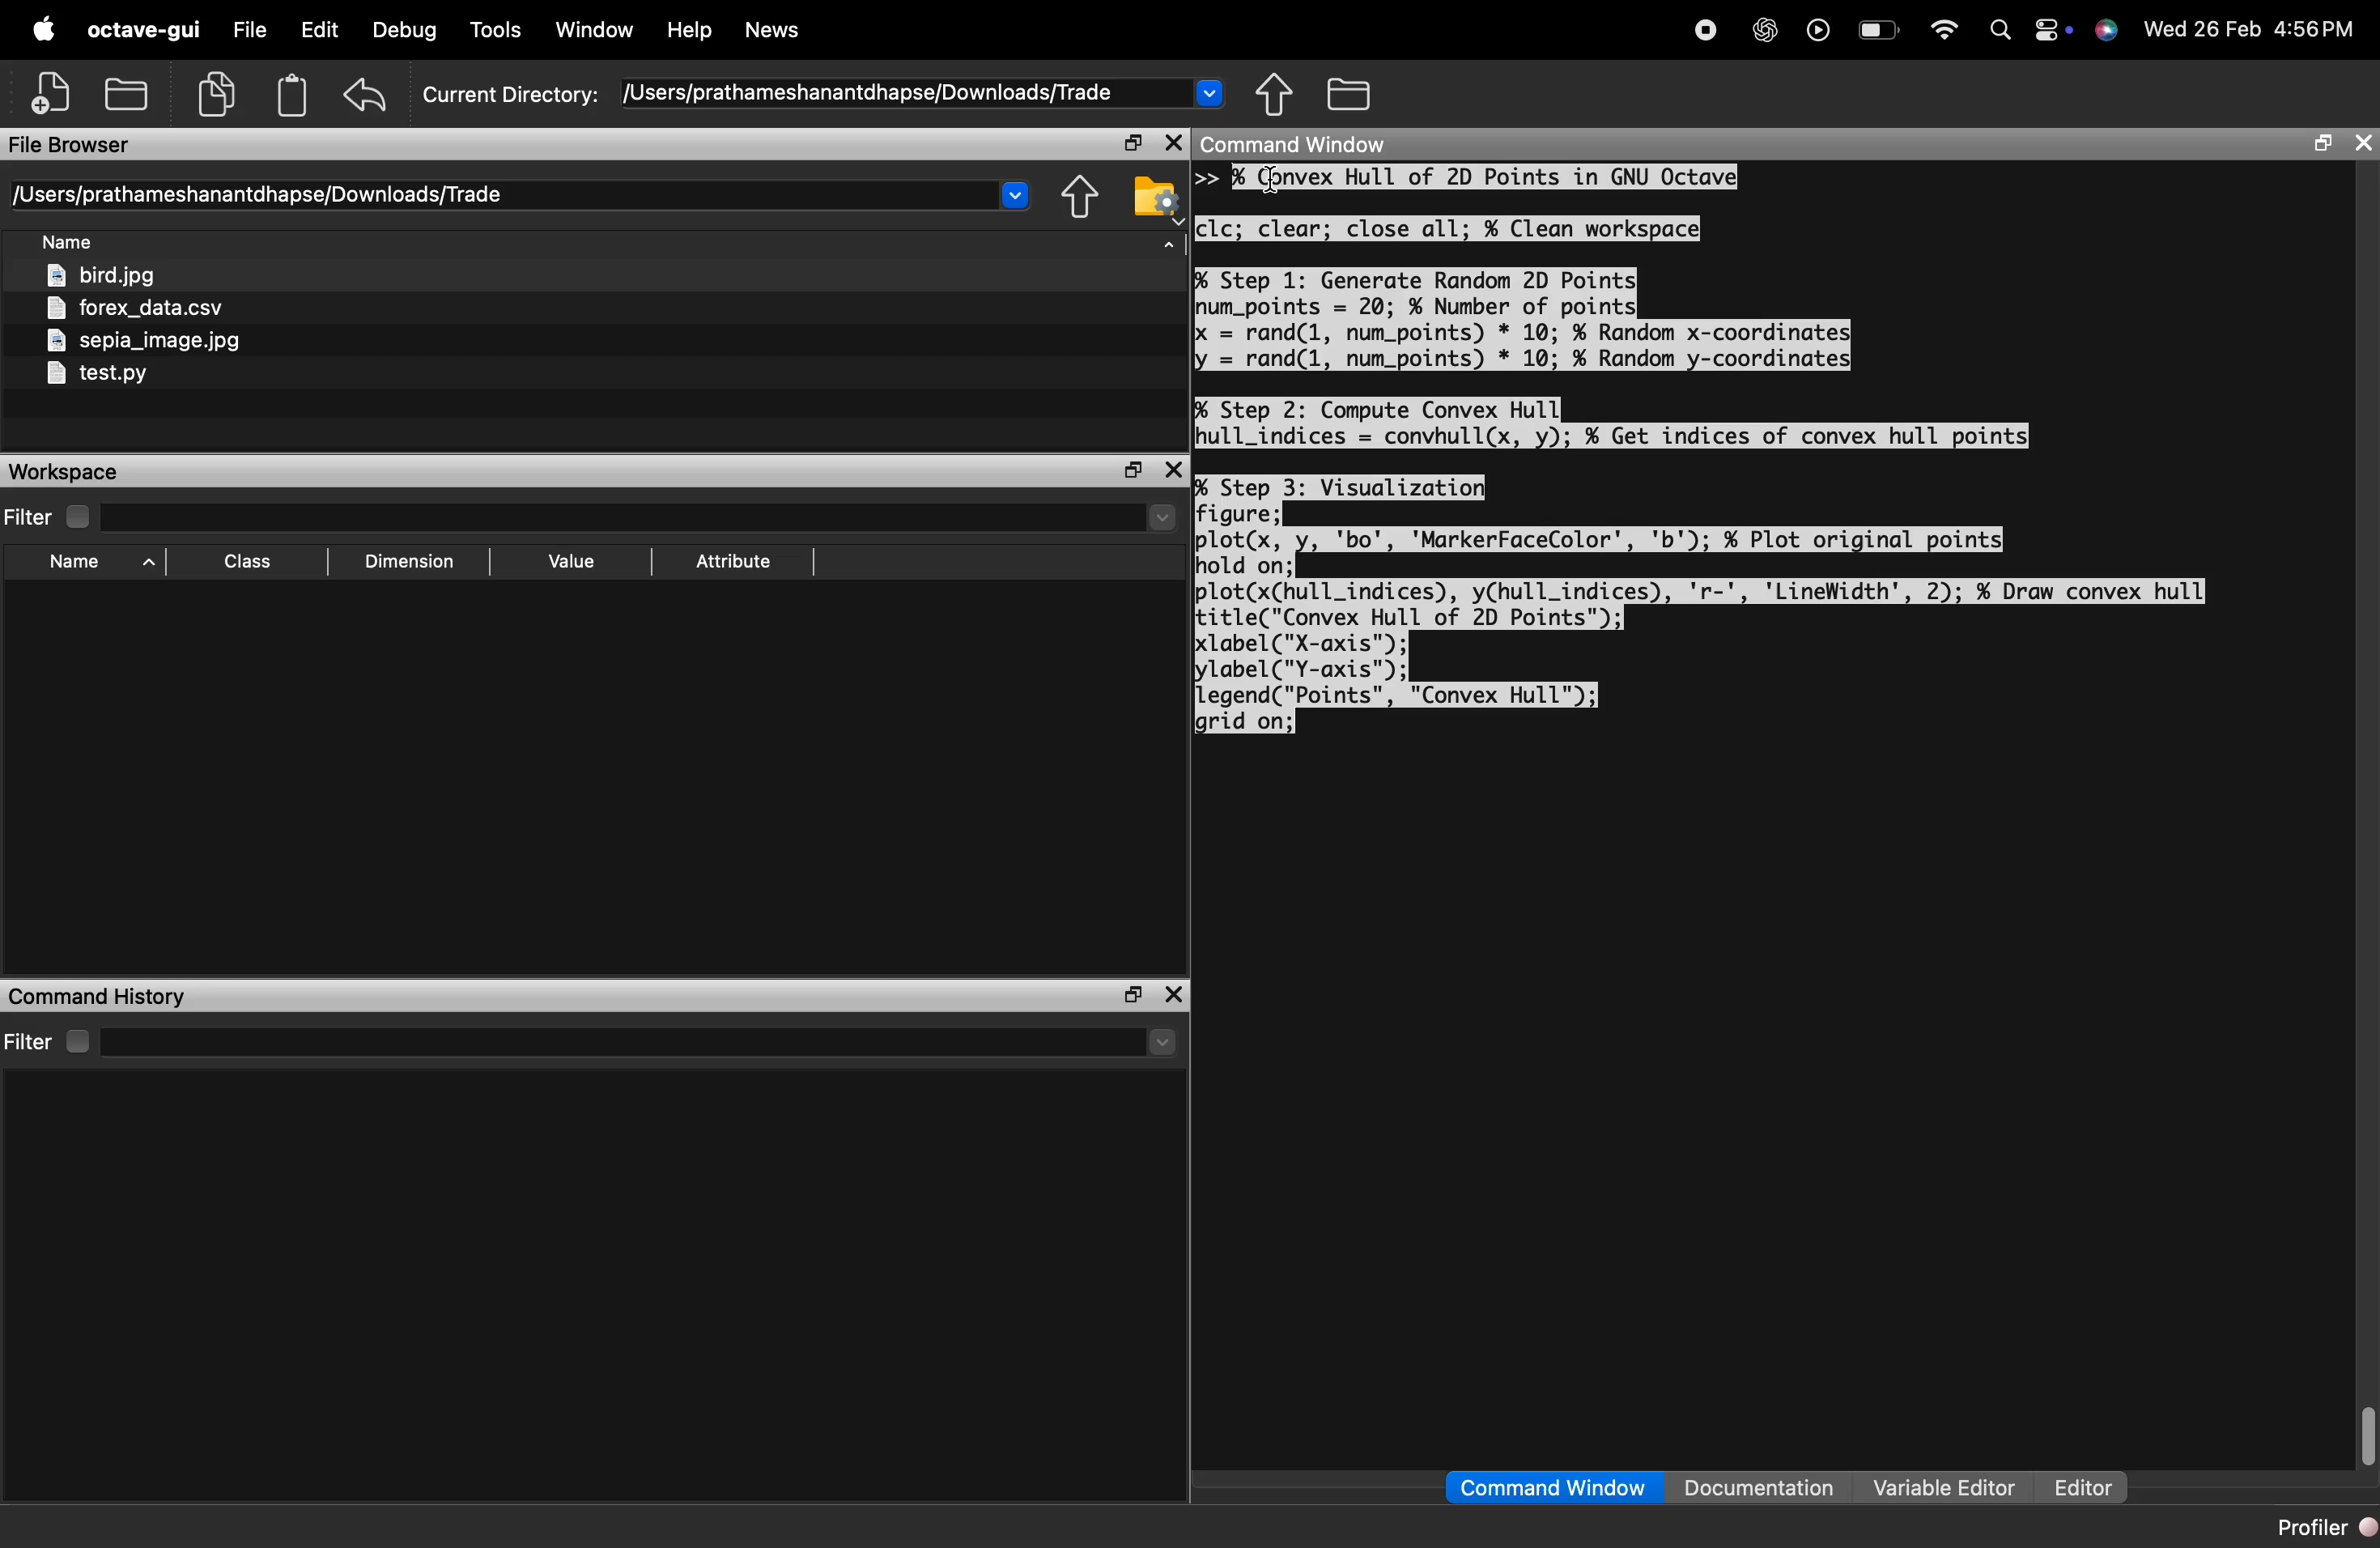 This screenshot has width=2380, height=1548. I want to click on close, so click(1177, 995).